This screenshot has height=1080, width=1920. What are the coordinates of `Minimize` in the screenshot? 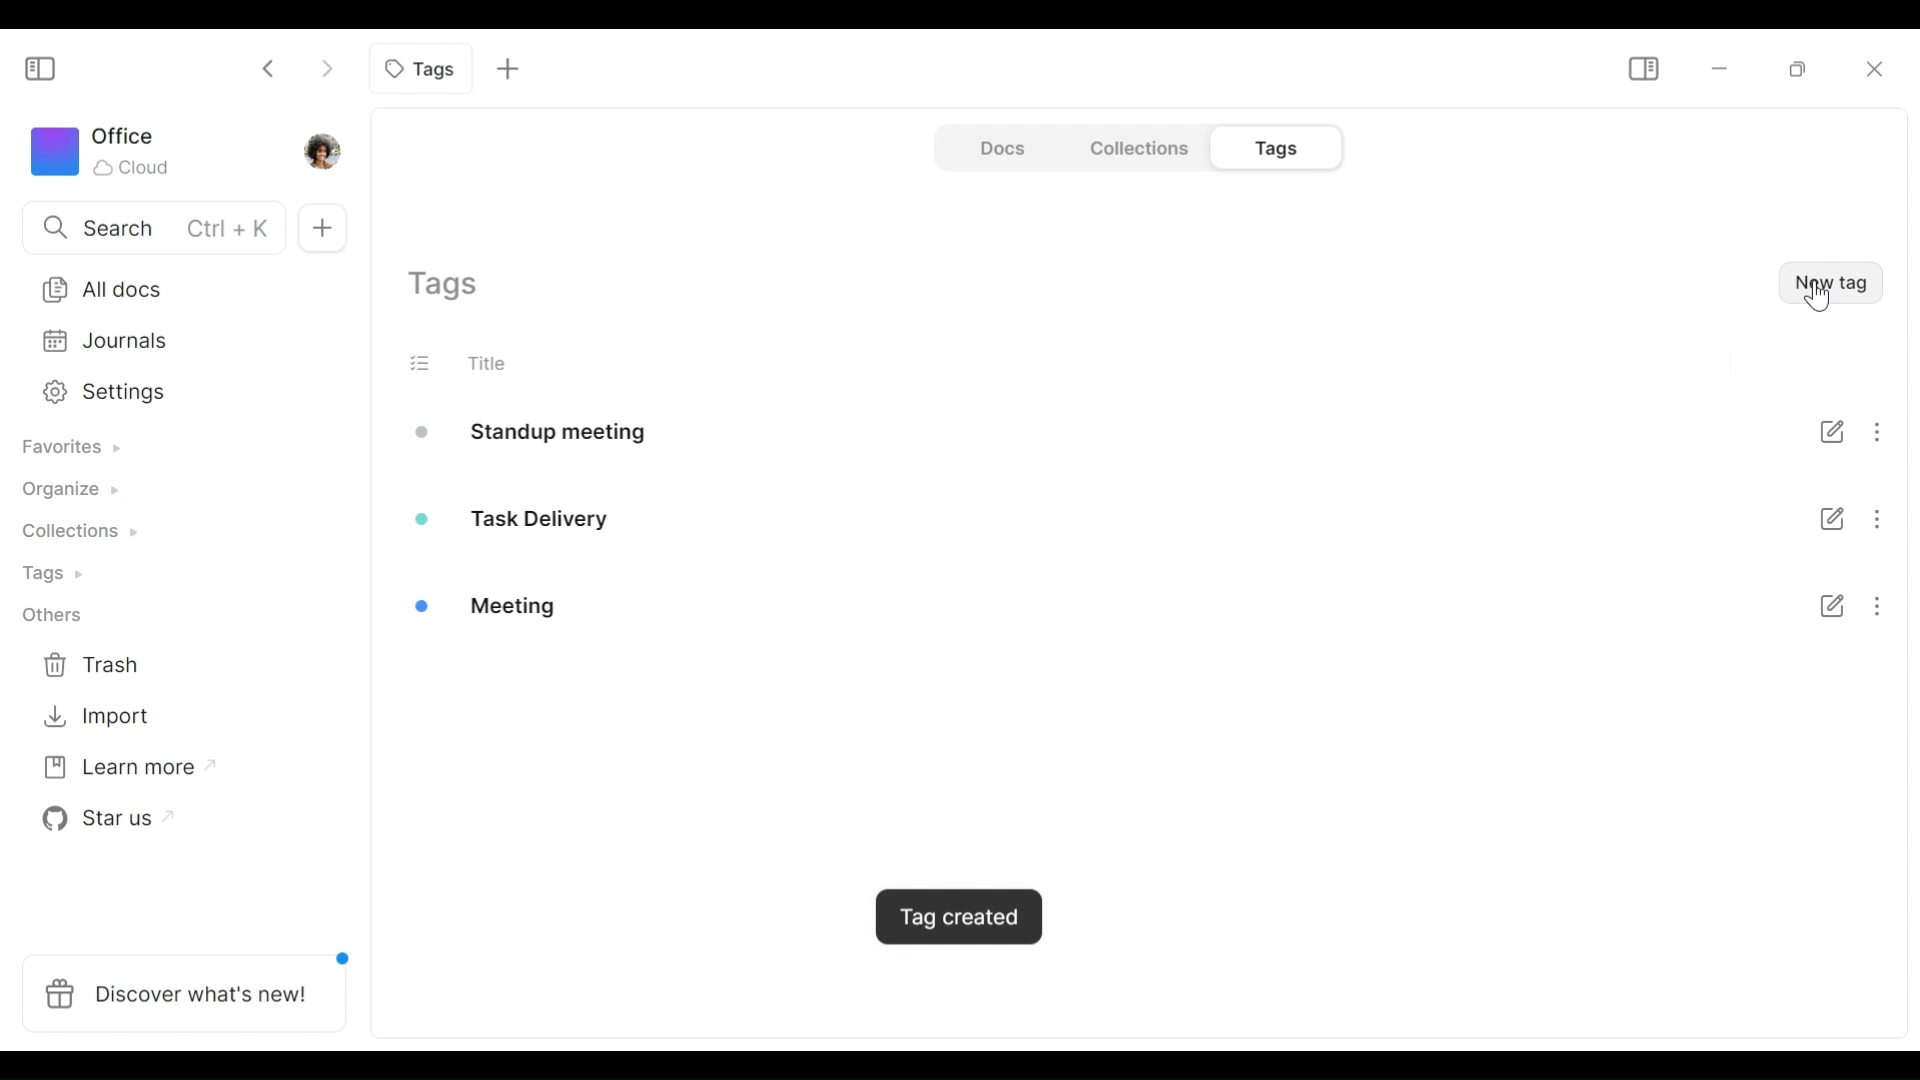 It's located at (1720, 70).